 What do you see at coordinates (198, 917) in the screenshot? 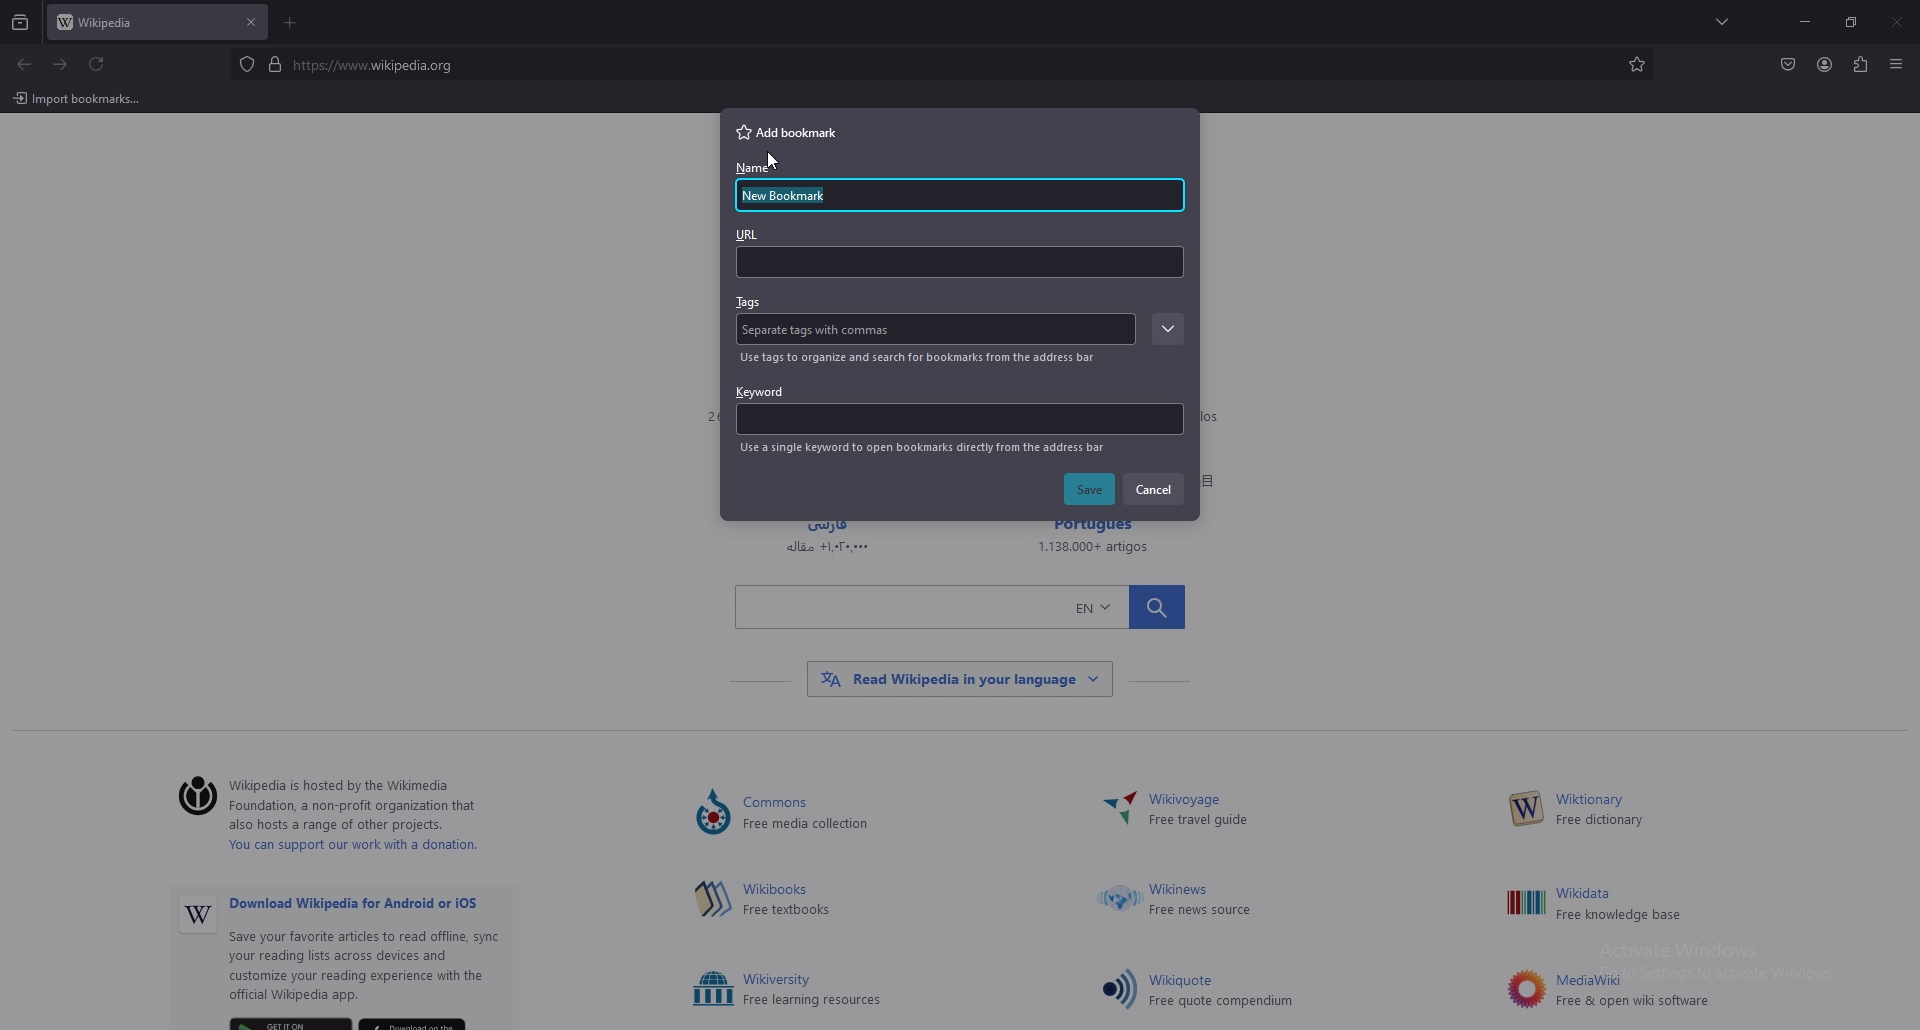
I see `` at bounding box center [198, 917].